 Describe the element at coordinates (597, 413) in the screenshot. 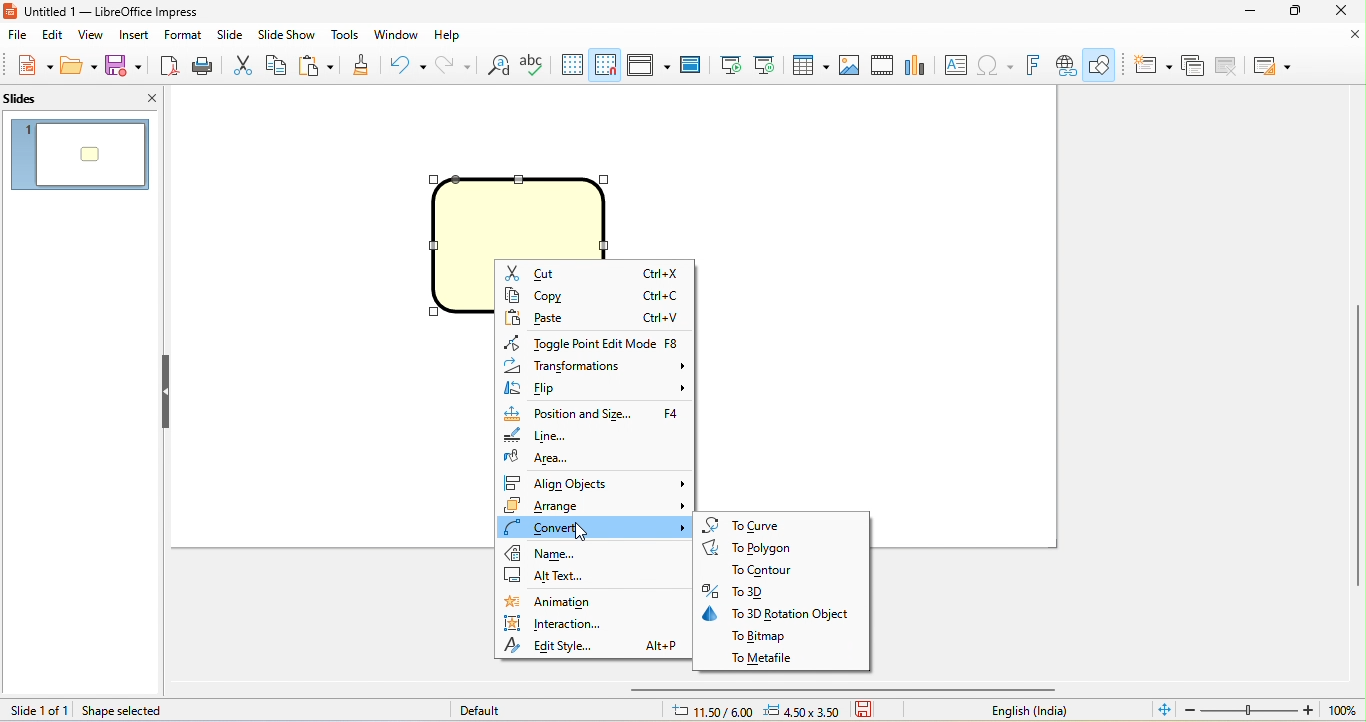

I see `position and size` at that location.